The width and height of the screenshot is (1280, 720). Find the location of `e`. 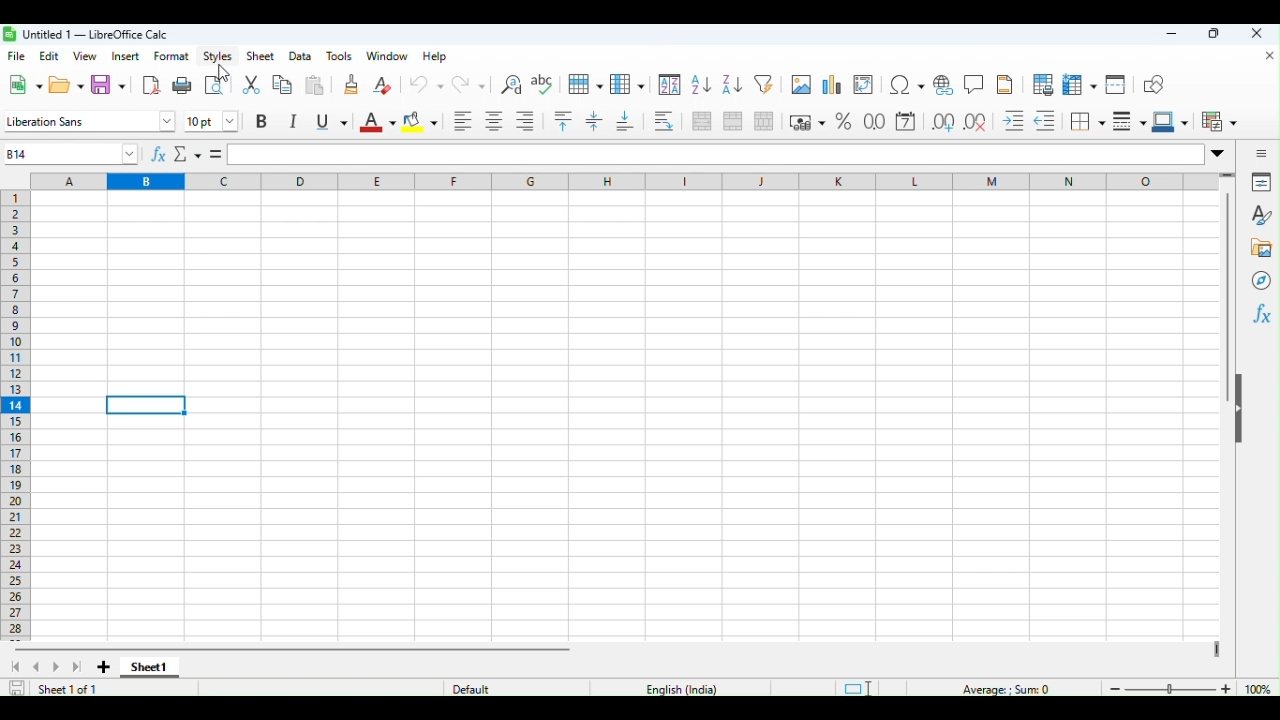

e is located at coordinates (380, 181).